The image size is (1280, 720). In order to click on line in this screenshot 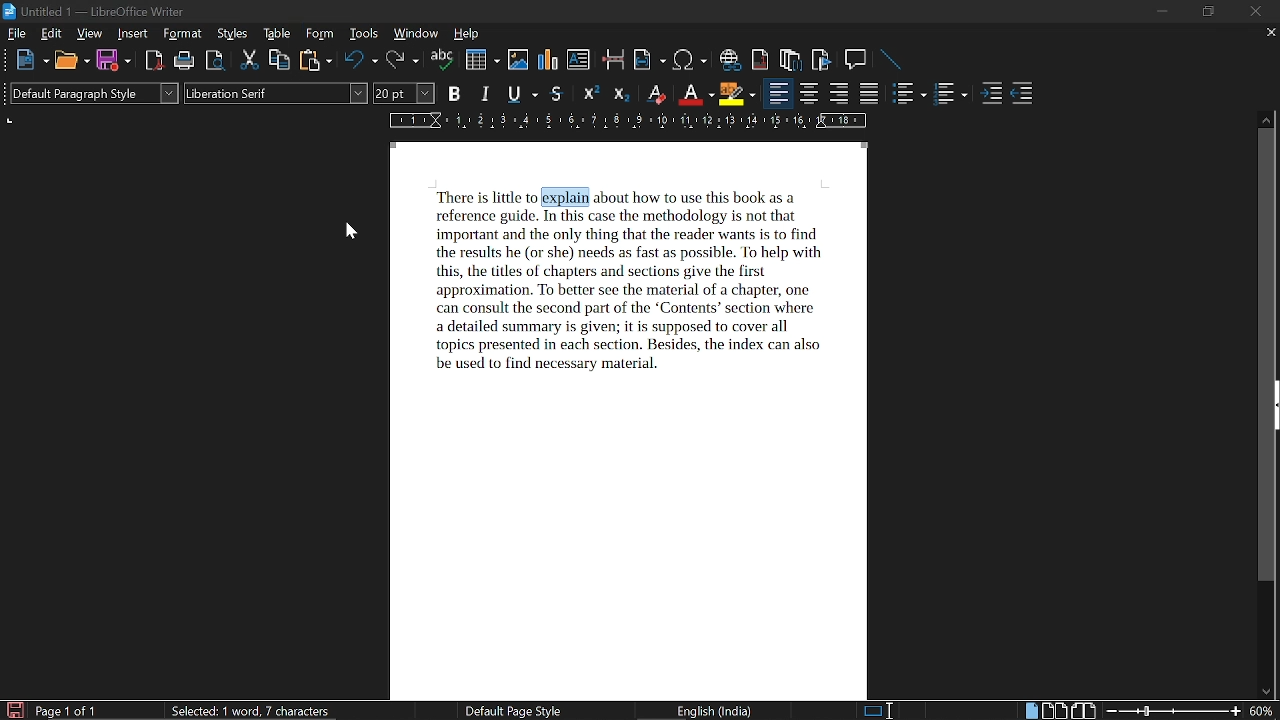, I will do `click(890, 59)`.